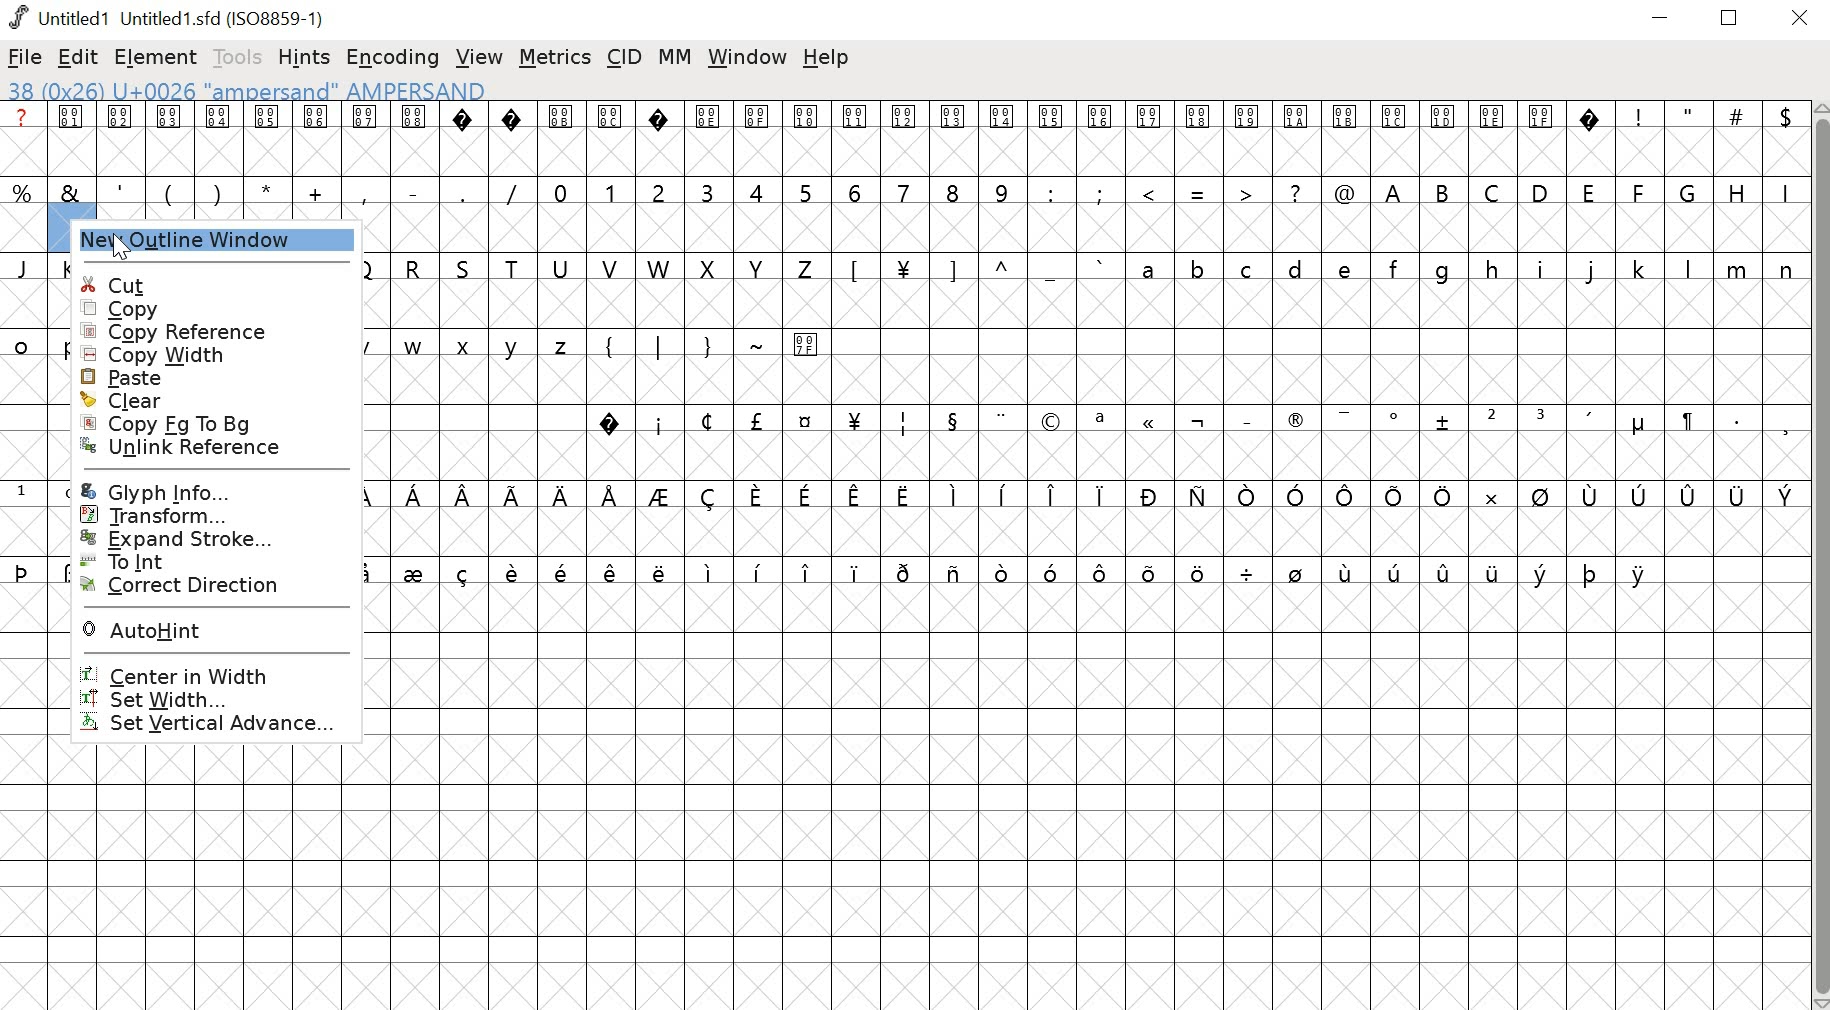 Image resolution: width=1830 pixels, height=1010 pixels. What do you see at coordinates (1543, 418) in the screenshot?
I see `3` at bounding box center [1543, 418].